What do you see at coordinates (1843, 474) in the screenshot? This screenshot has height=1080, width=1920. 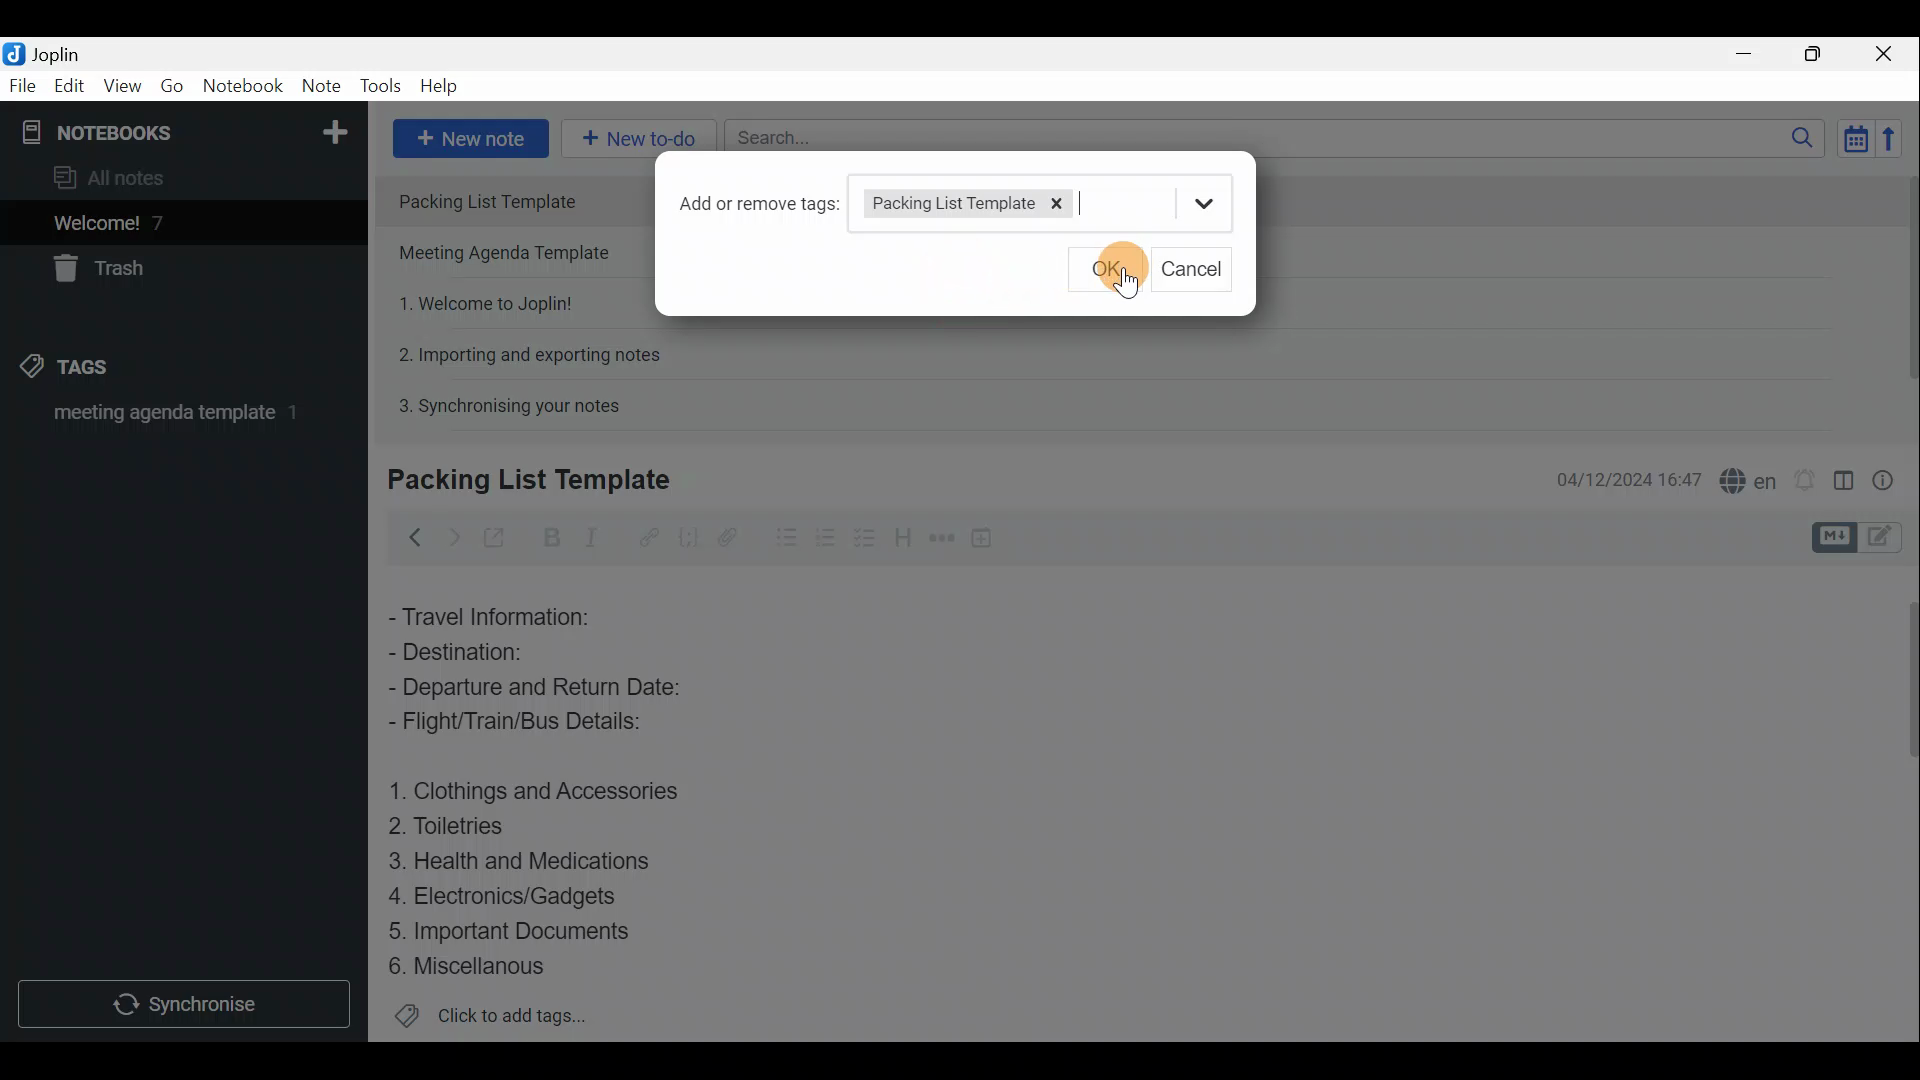 I see `Toggle editor layout` at bounding box center [1843, 474].